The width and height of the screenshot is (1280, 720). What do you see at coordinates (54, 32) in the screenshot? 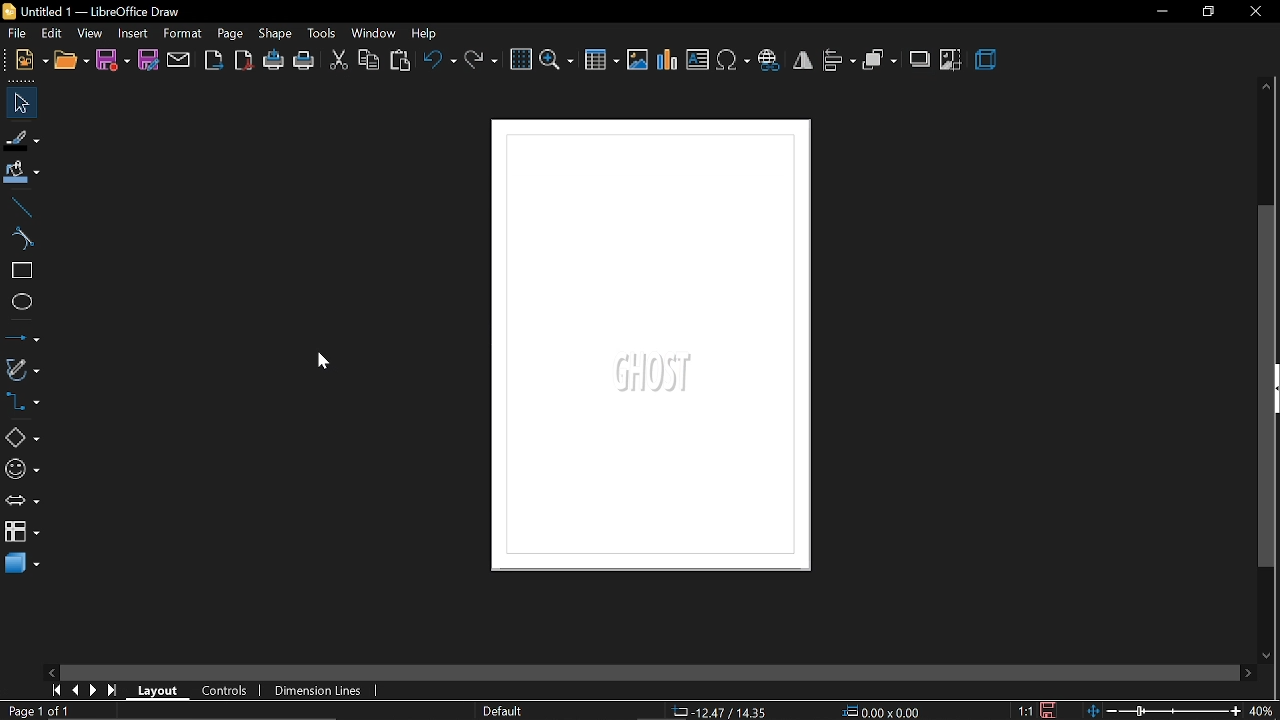
I see `edit` at bounding box center [54, 32].